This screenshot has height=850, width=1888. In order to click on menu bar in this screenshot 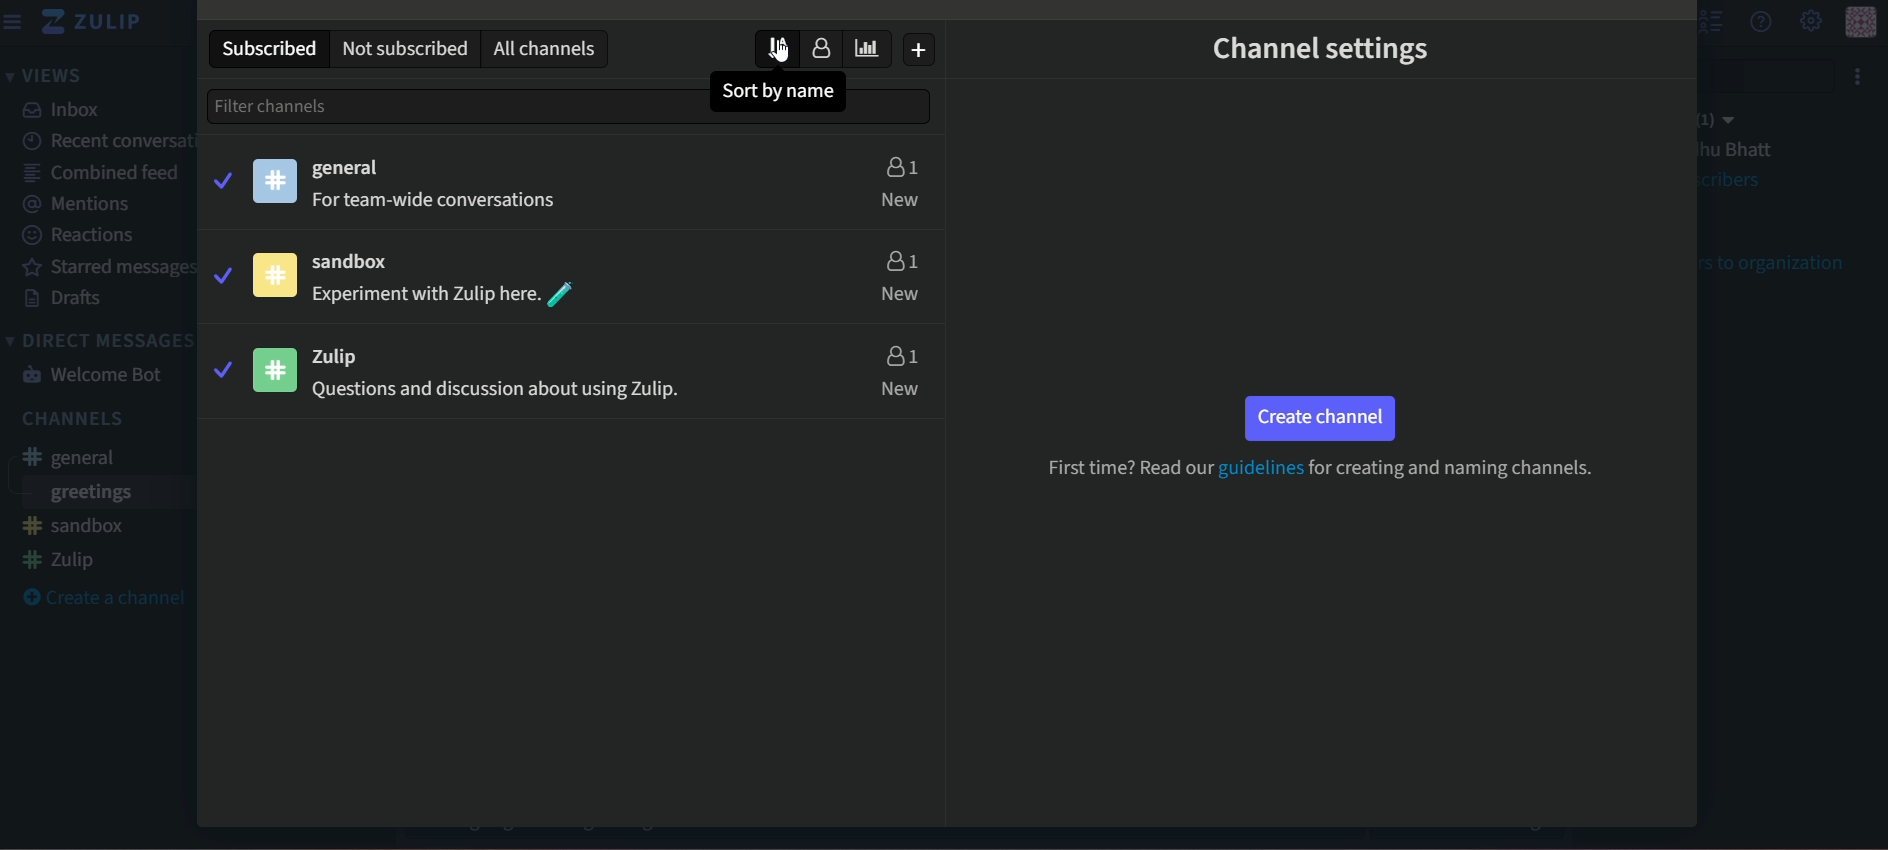, I will do `click(14, 21)`.